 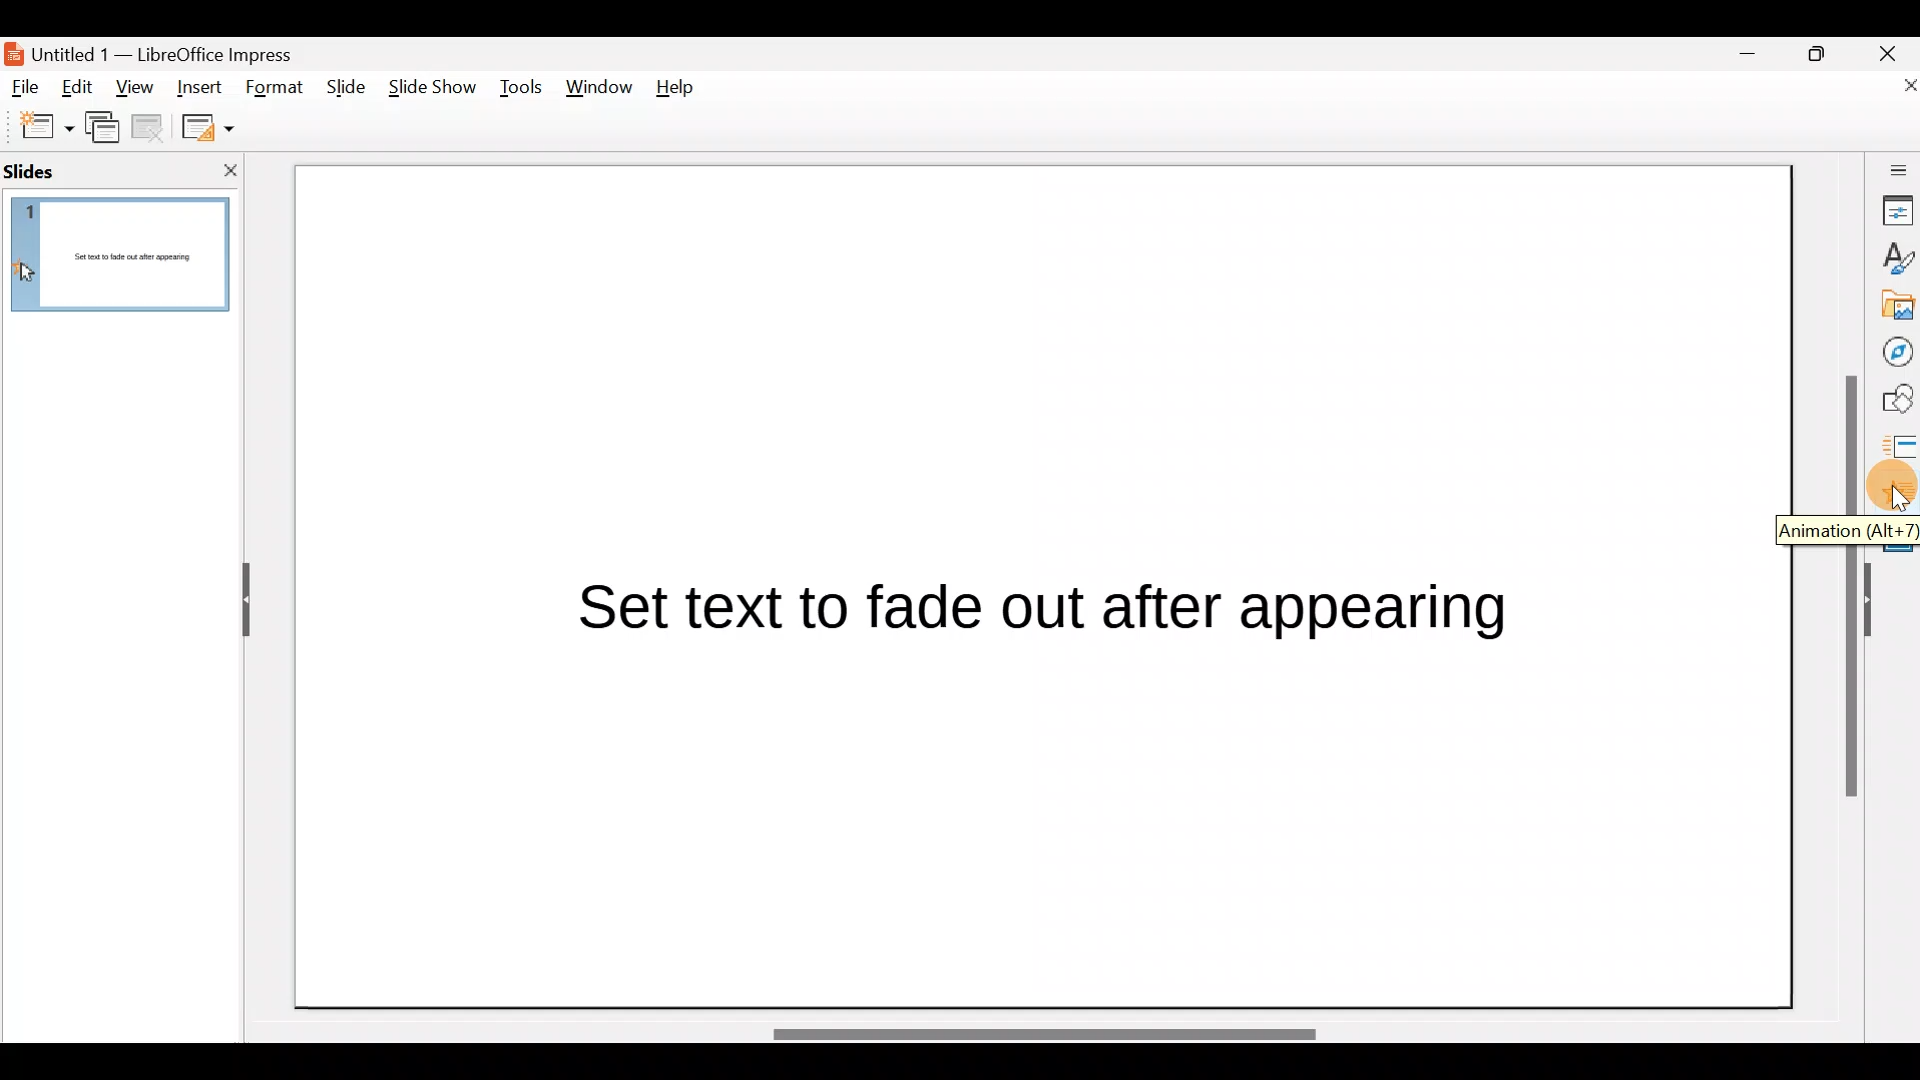 I want to click on File, so click(x=26, y=88).